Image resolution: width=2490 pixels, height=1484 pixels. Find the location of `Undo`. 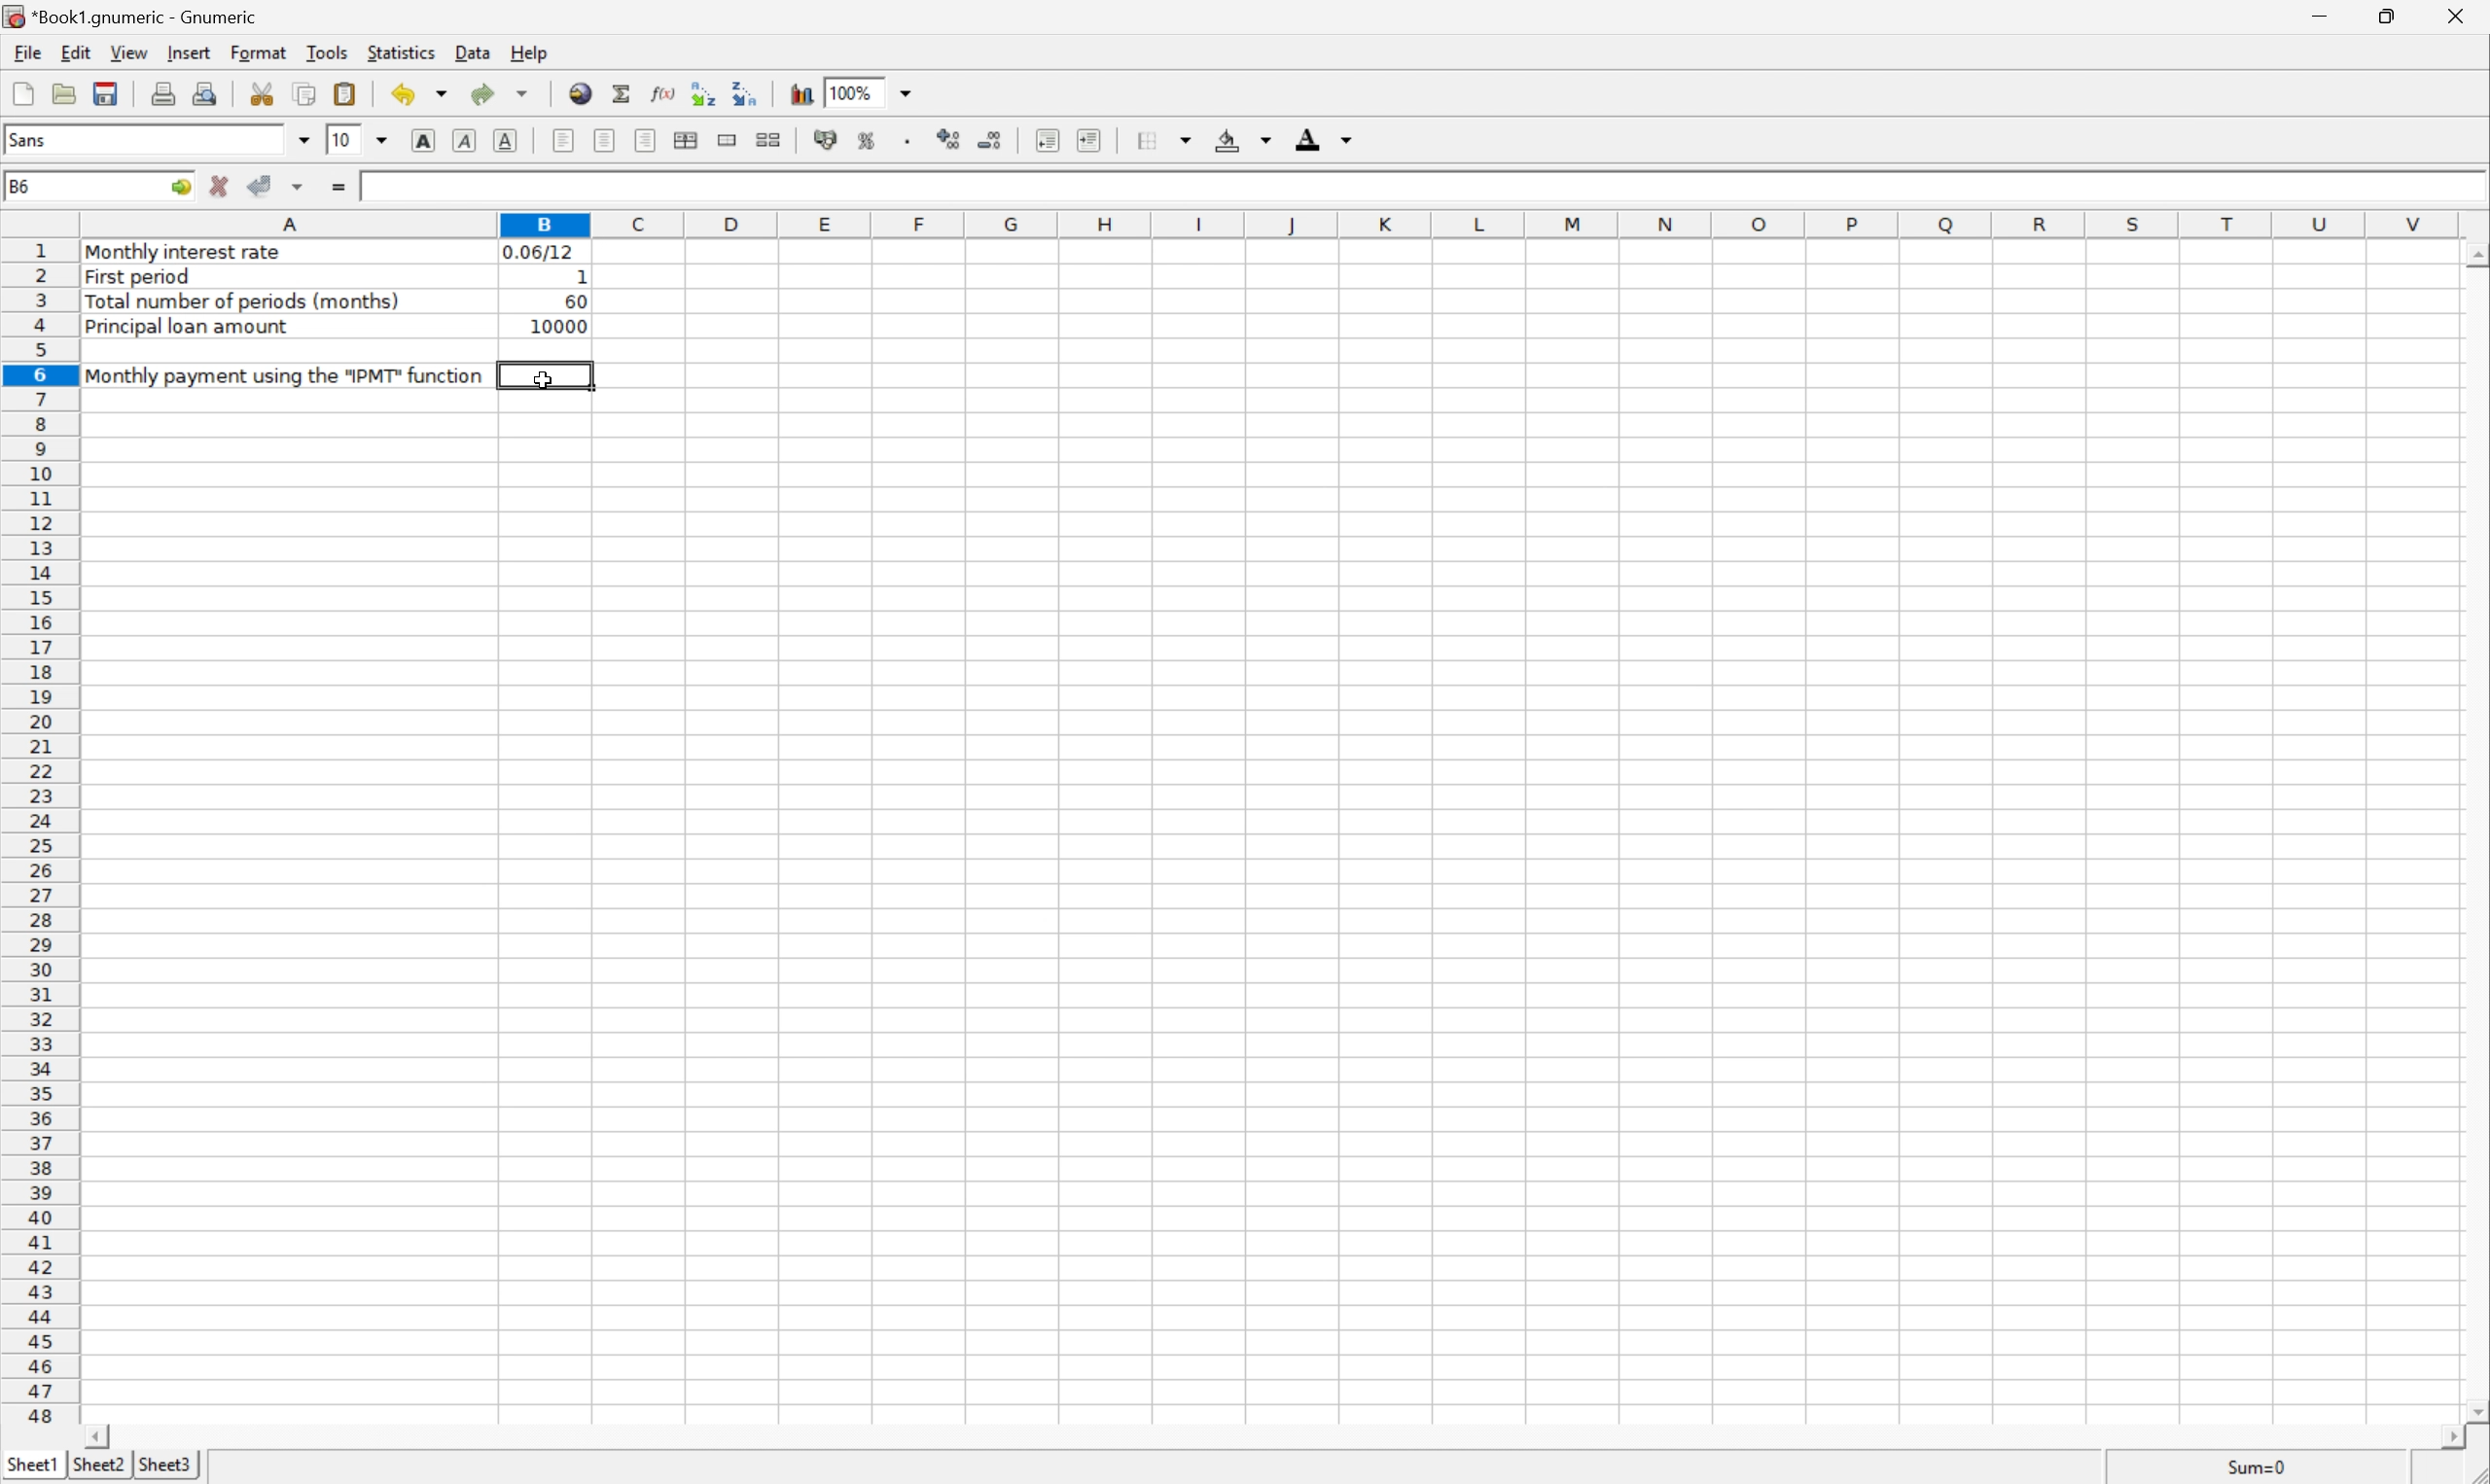

Undo is located at coordinates (422, 92).